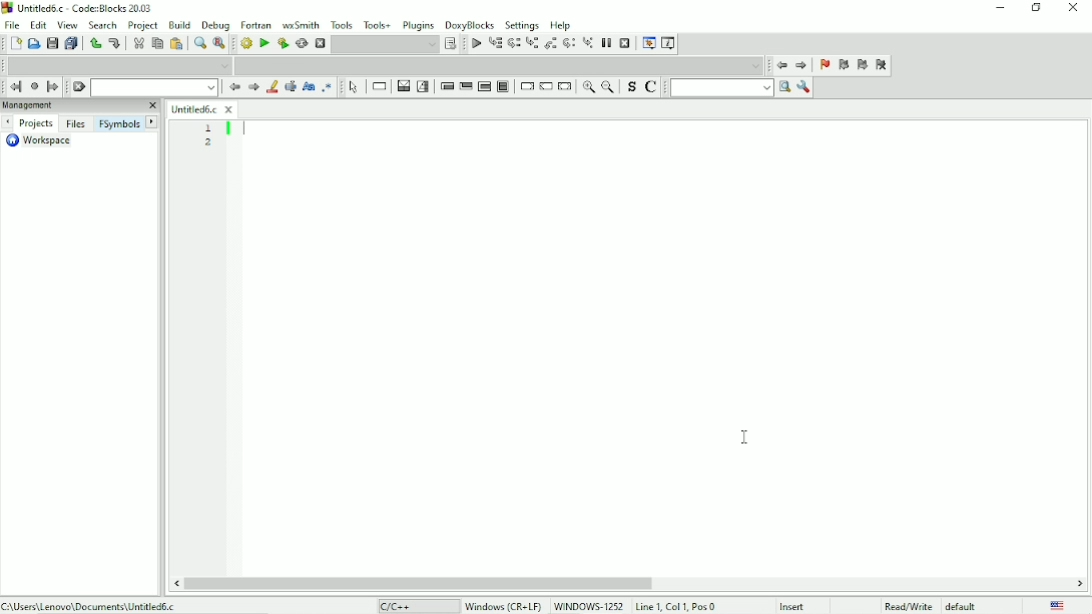 The image size is (1092, 614). I want to click on Next line, so click(513, 44).